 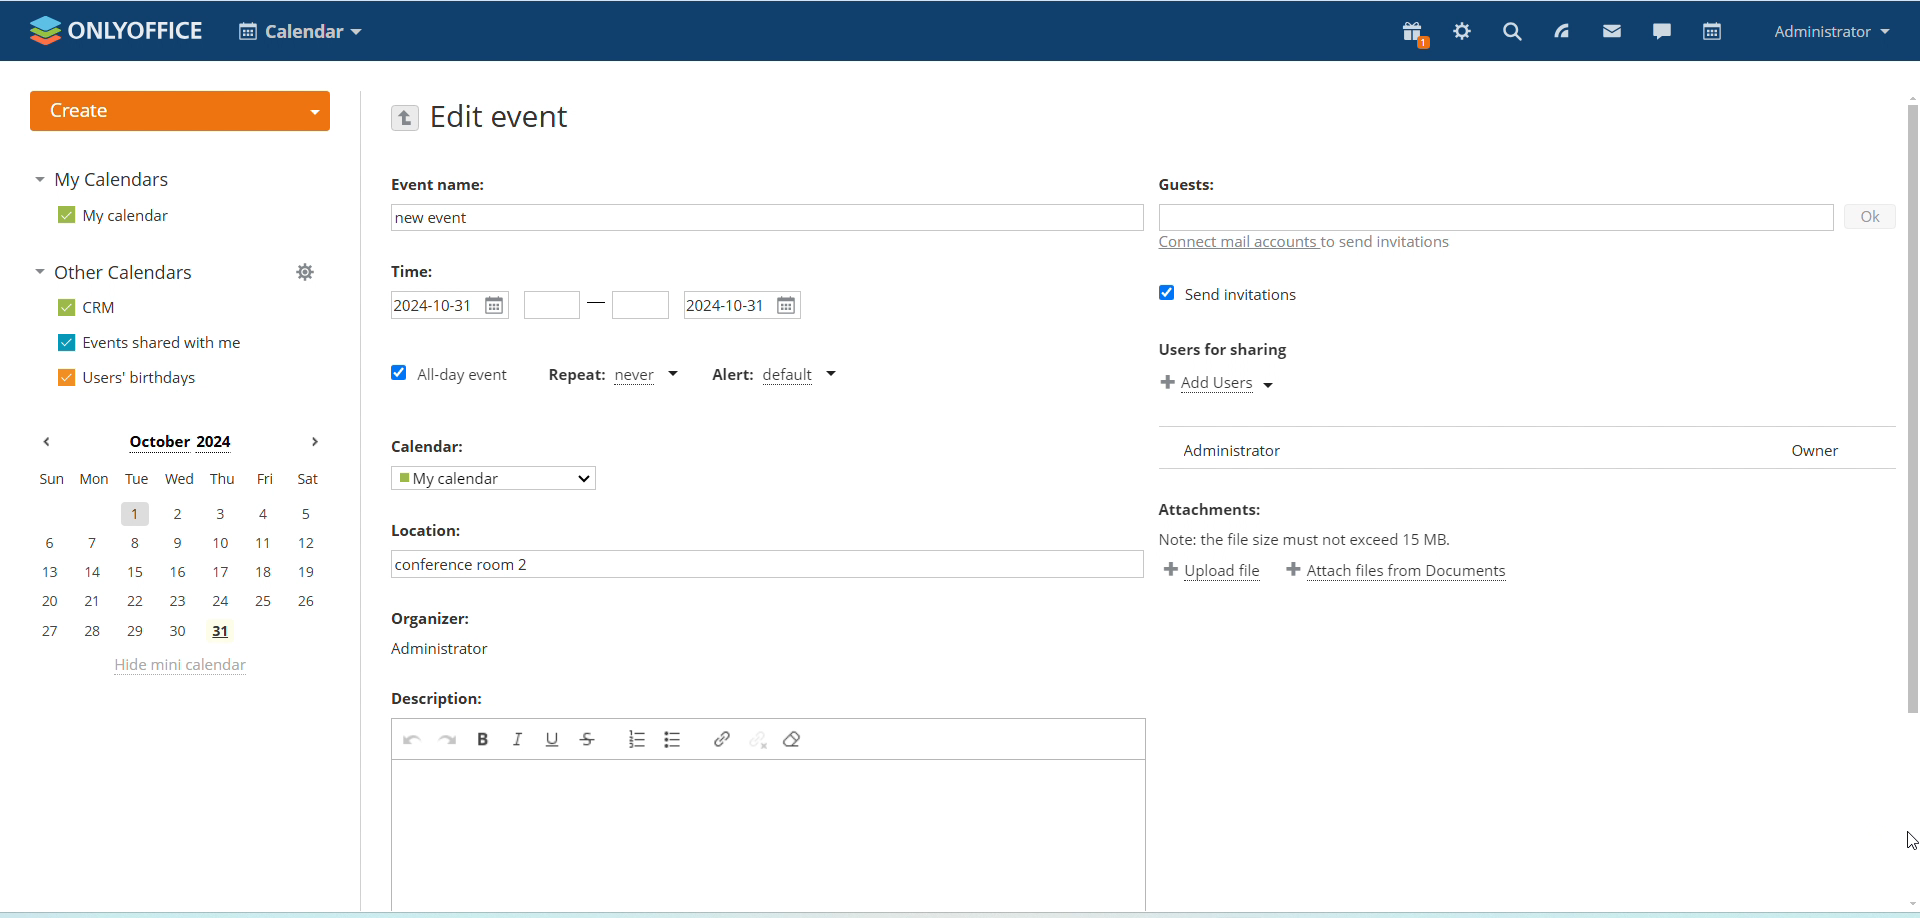 I want to click on attach file from documents, so click(x=1398, y=571).